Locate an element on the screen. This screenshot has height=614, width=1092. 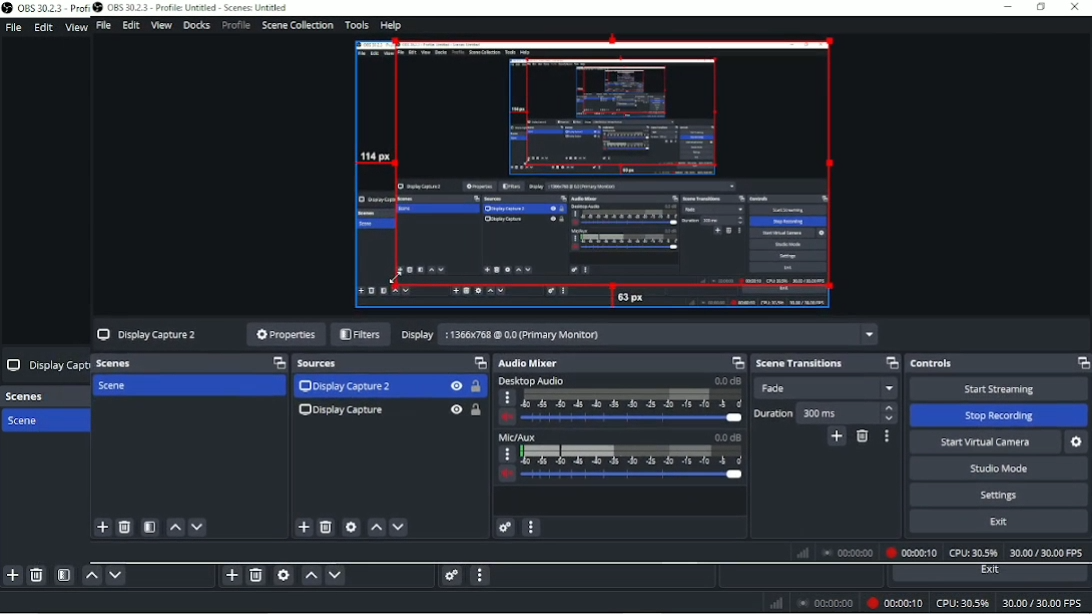
cursor is located at coordinates (397, 276).